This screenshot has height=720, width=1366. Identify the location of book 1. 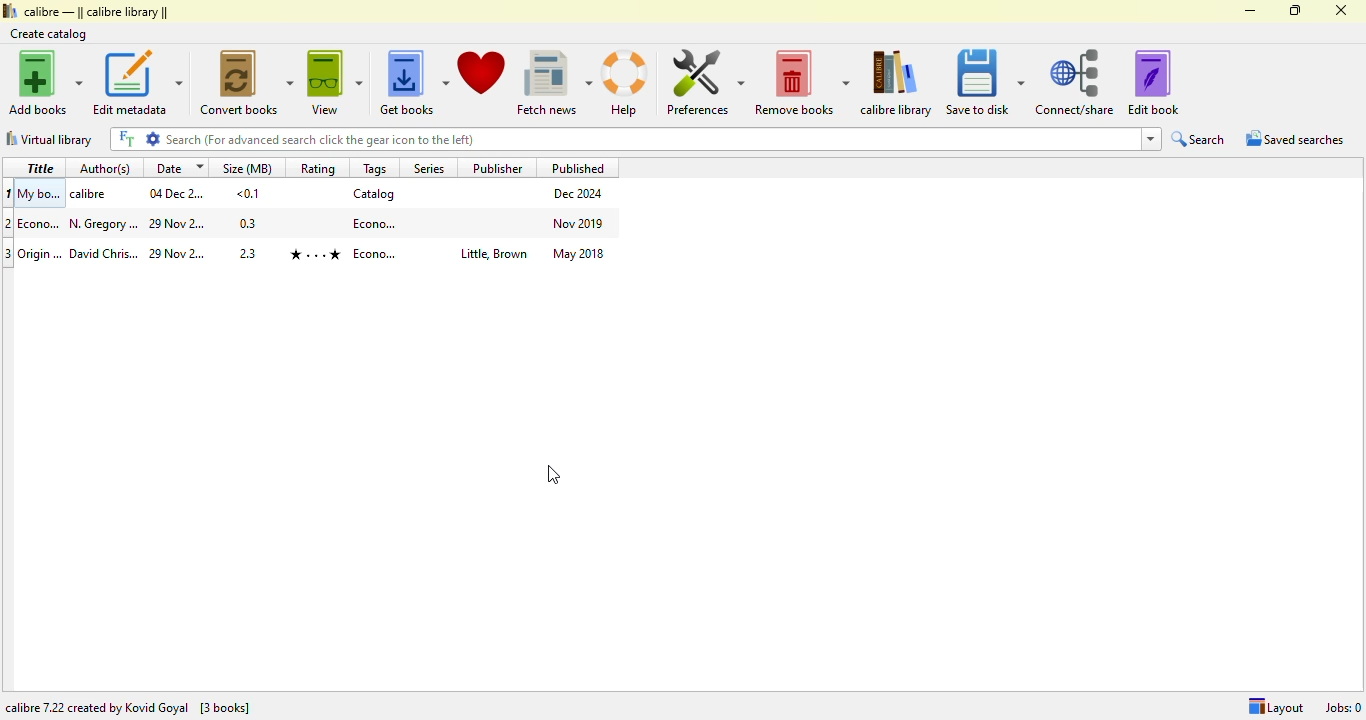
(319, 224).